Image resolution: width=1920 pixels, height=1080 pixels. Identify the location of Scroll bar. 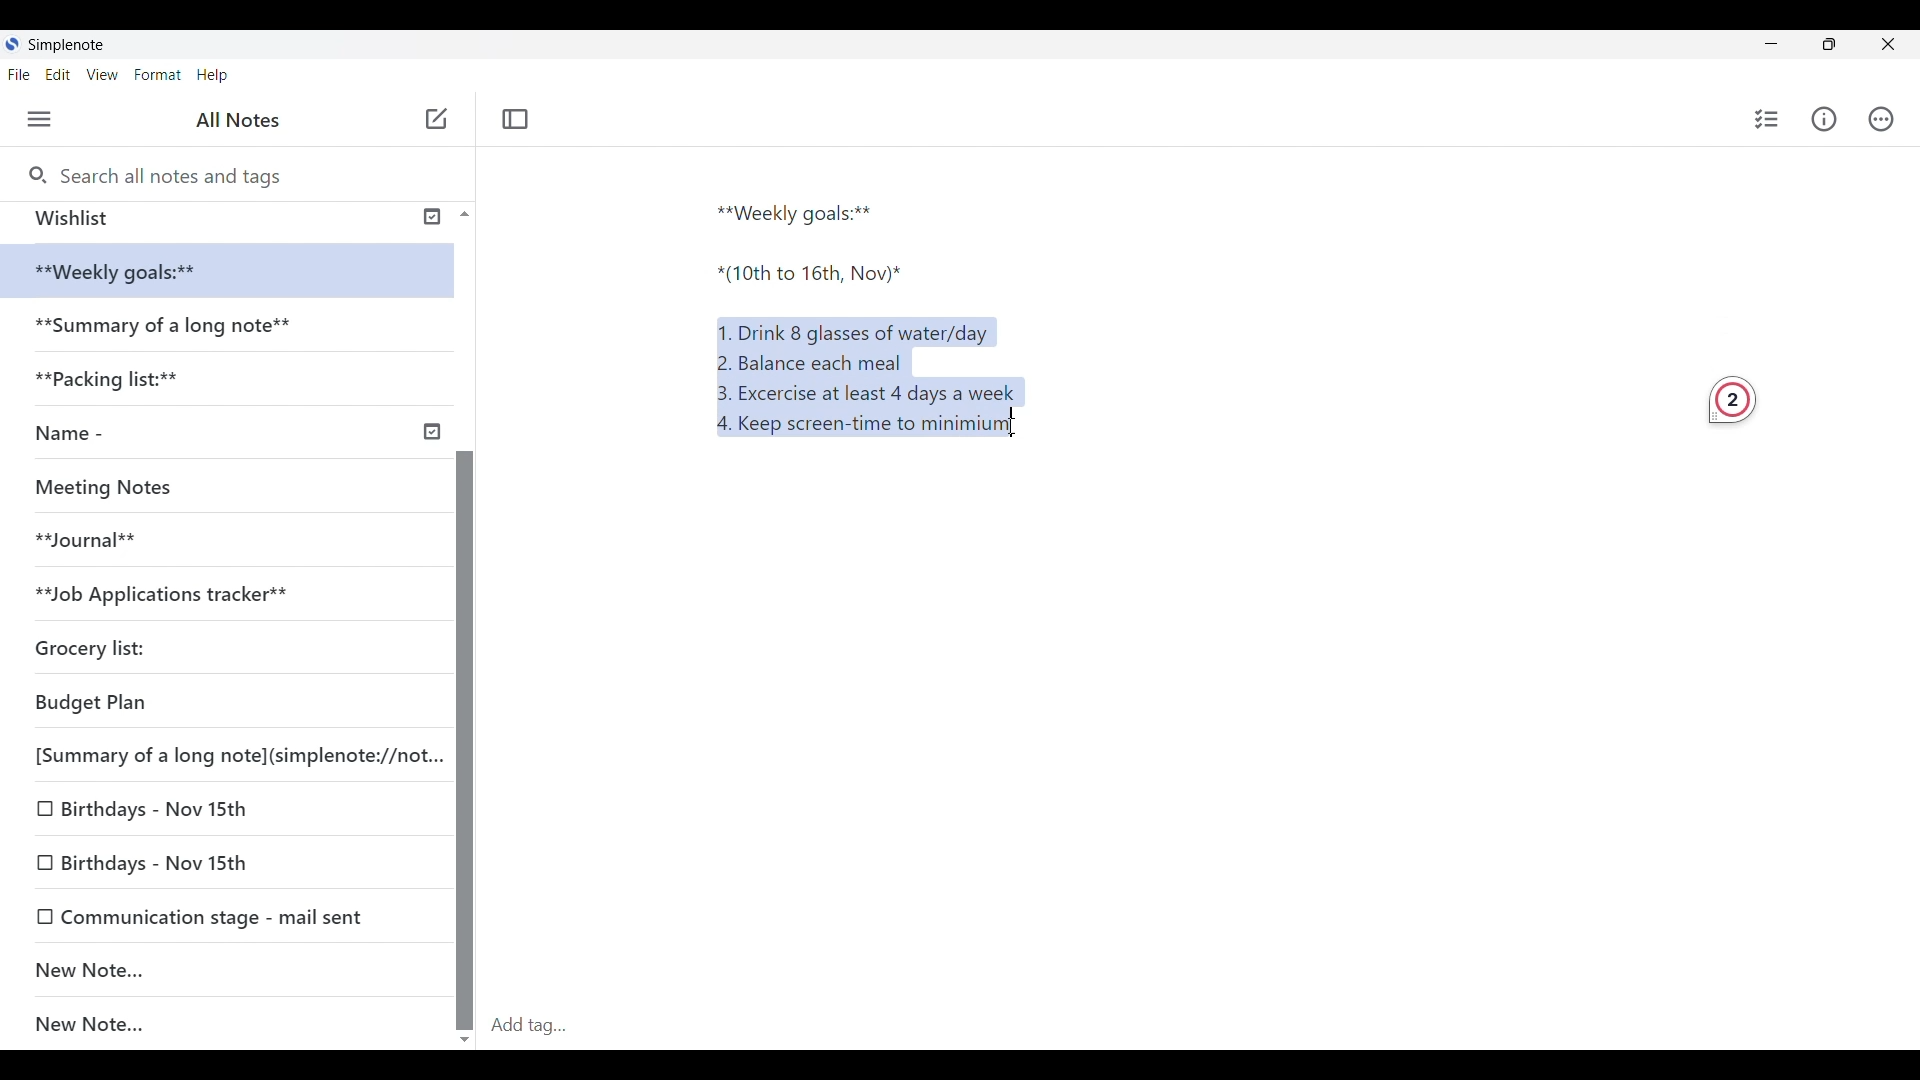
(464, 690).